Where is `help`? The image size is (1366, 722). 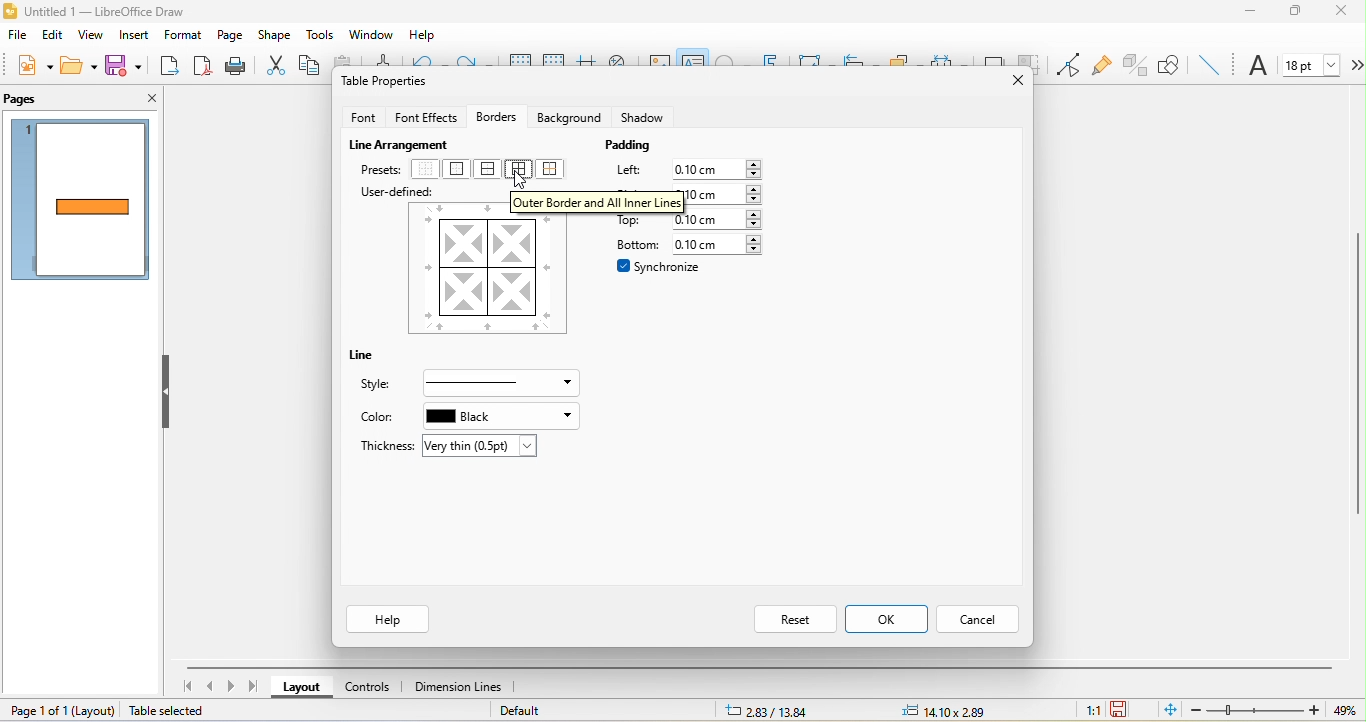
help is located at coordinates (387, 619).